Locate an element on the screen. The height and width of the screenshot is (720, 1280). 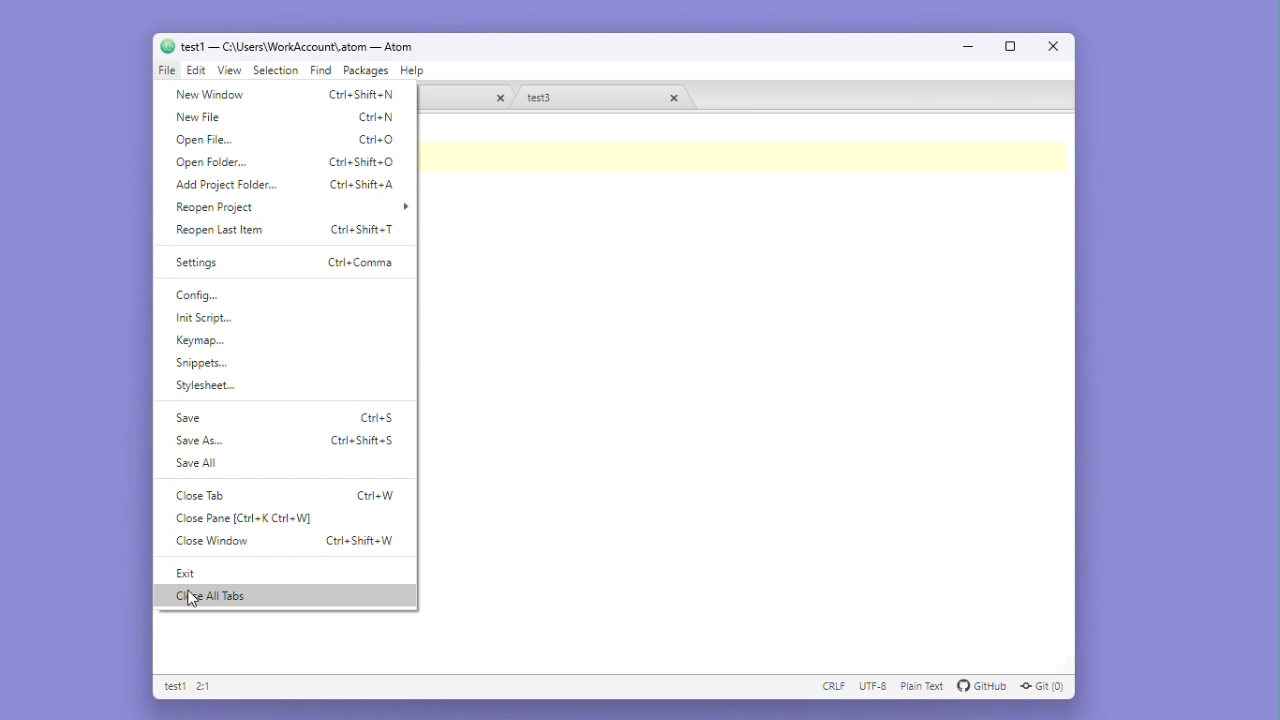
ctrl+shift+w is located at coordinates (361, 541).